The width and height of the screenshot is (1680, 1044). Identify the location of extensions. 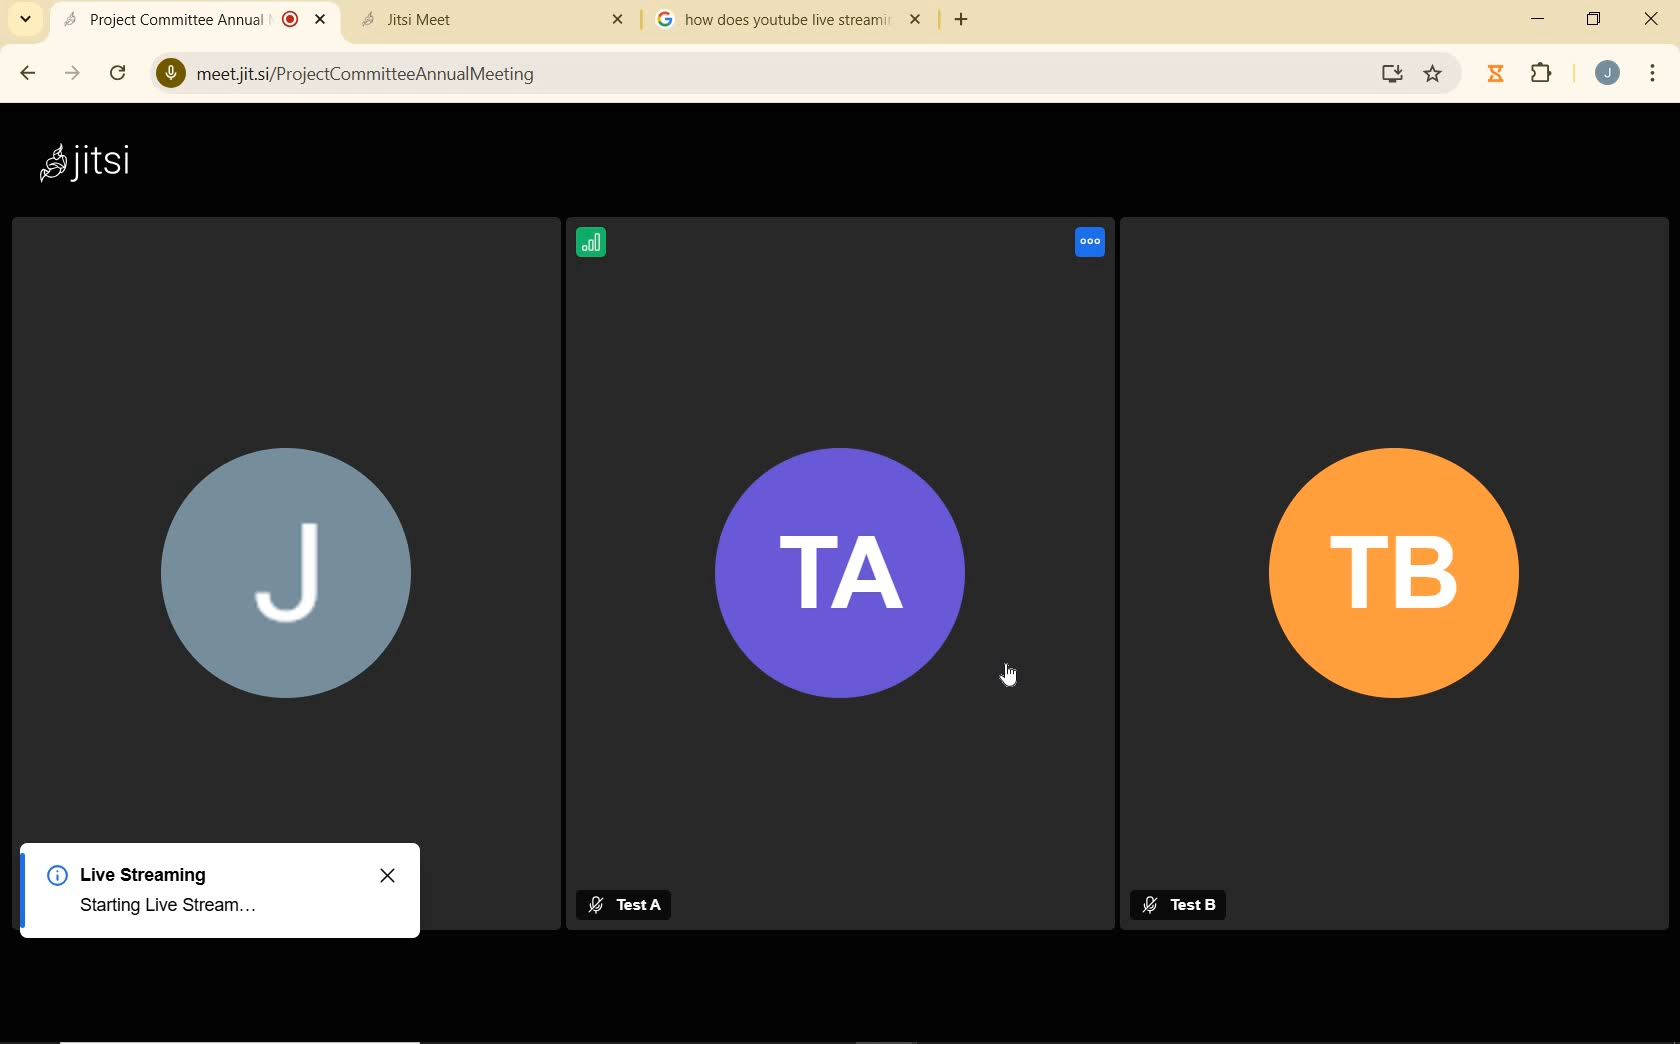
(1546, 76).